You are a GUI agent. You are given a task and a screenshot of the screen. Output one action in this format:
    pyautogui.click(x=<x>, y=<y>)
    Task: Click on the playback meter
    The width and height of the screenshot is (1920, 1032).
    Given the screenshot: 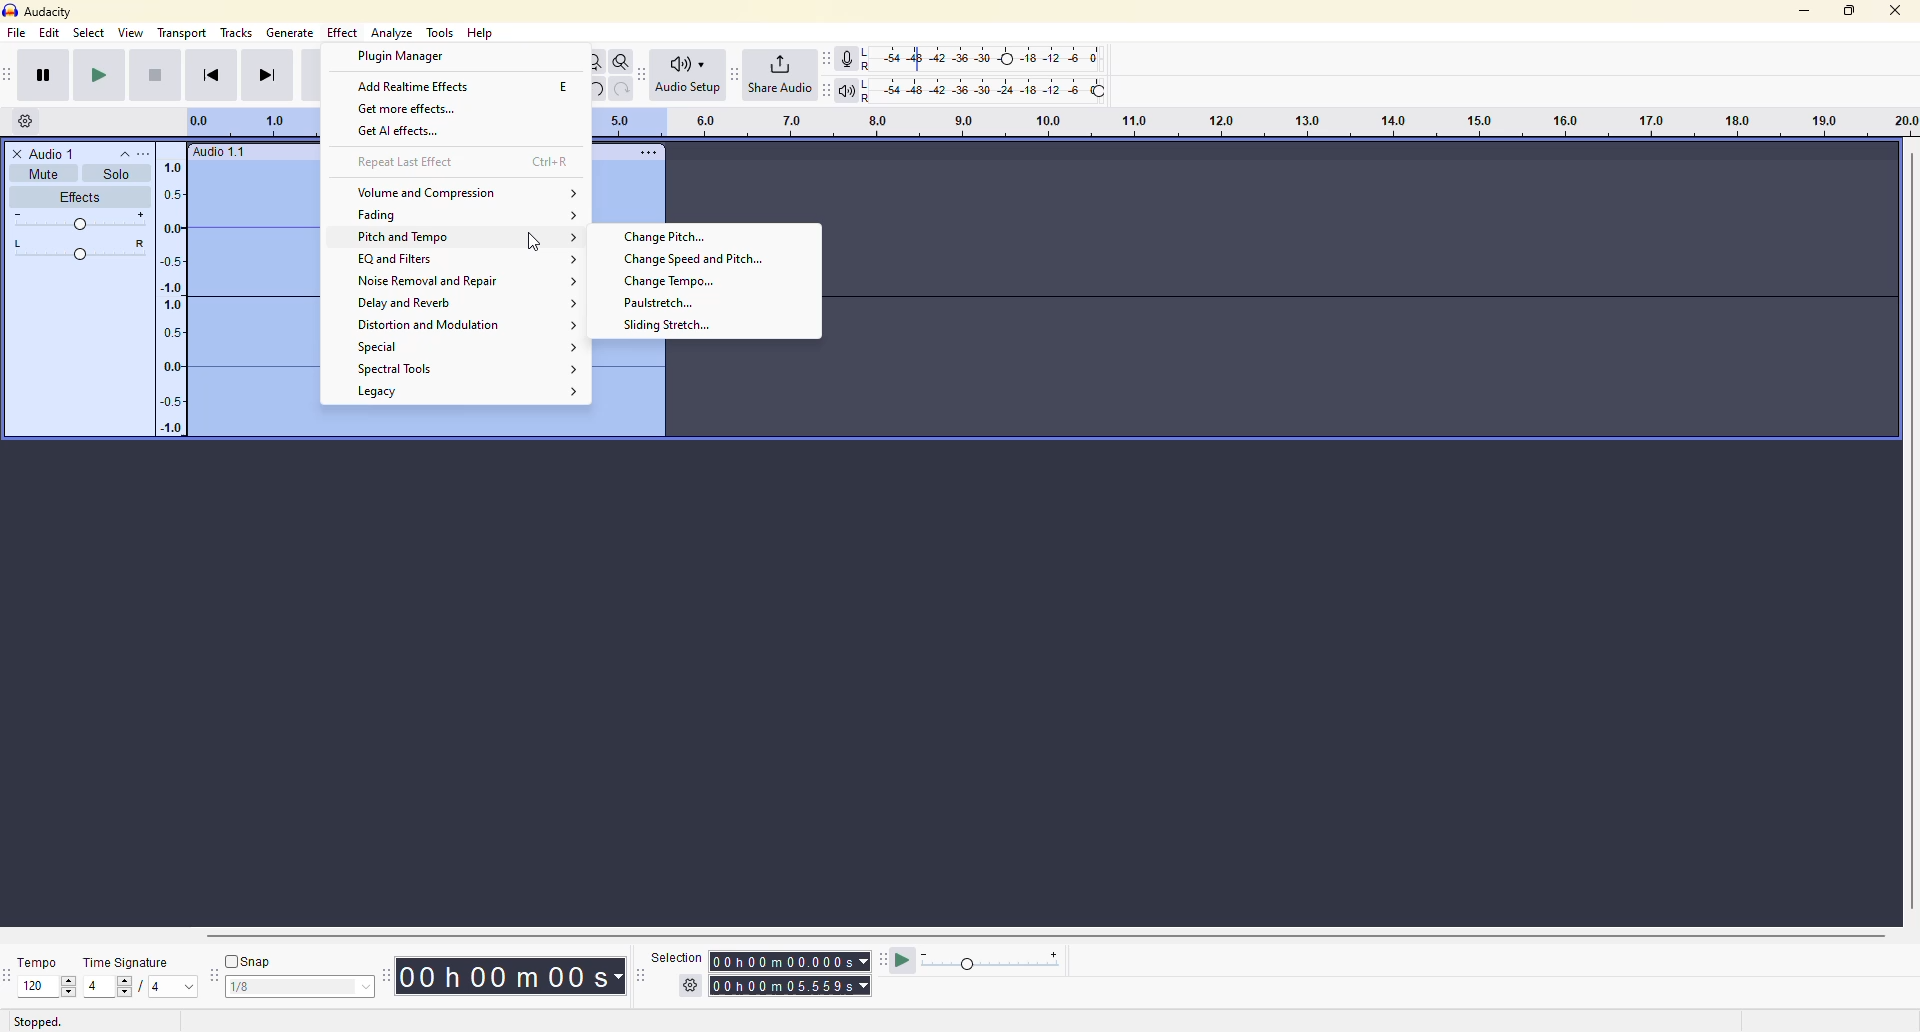 What is the action you would take?
    pyautogui.click(x=846, y=89)
    